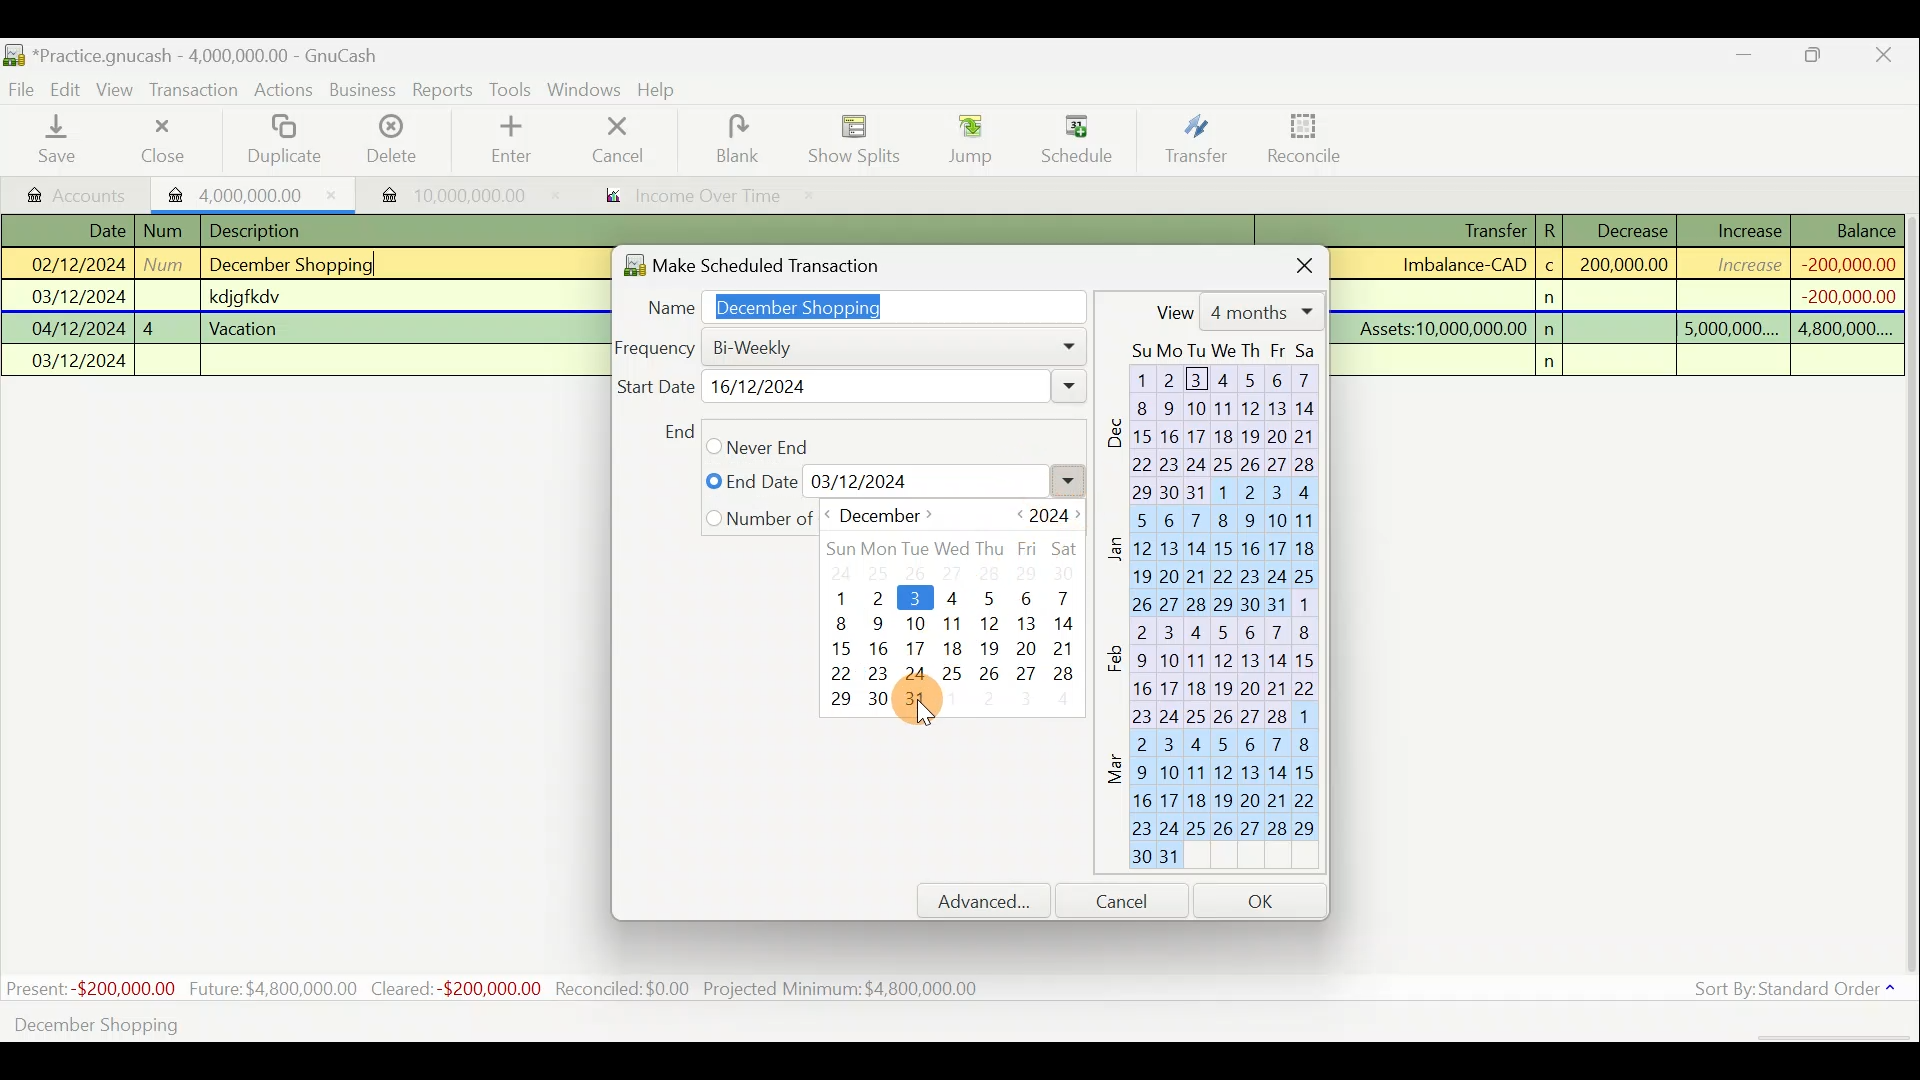 The height and width of the screenshot is (1080, 1920). What do you see at coordinates (364, 91) in the screenshot?
I see `Business` at bounding box center [364, 91].